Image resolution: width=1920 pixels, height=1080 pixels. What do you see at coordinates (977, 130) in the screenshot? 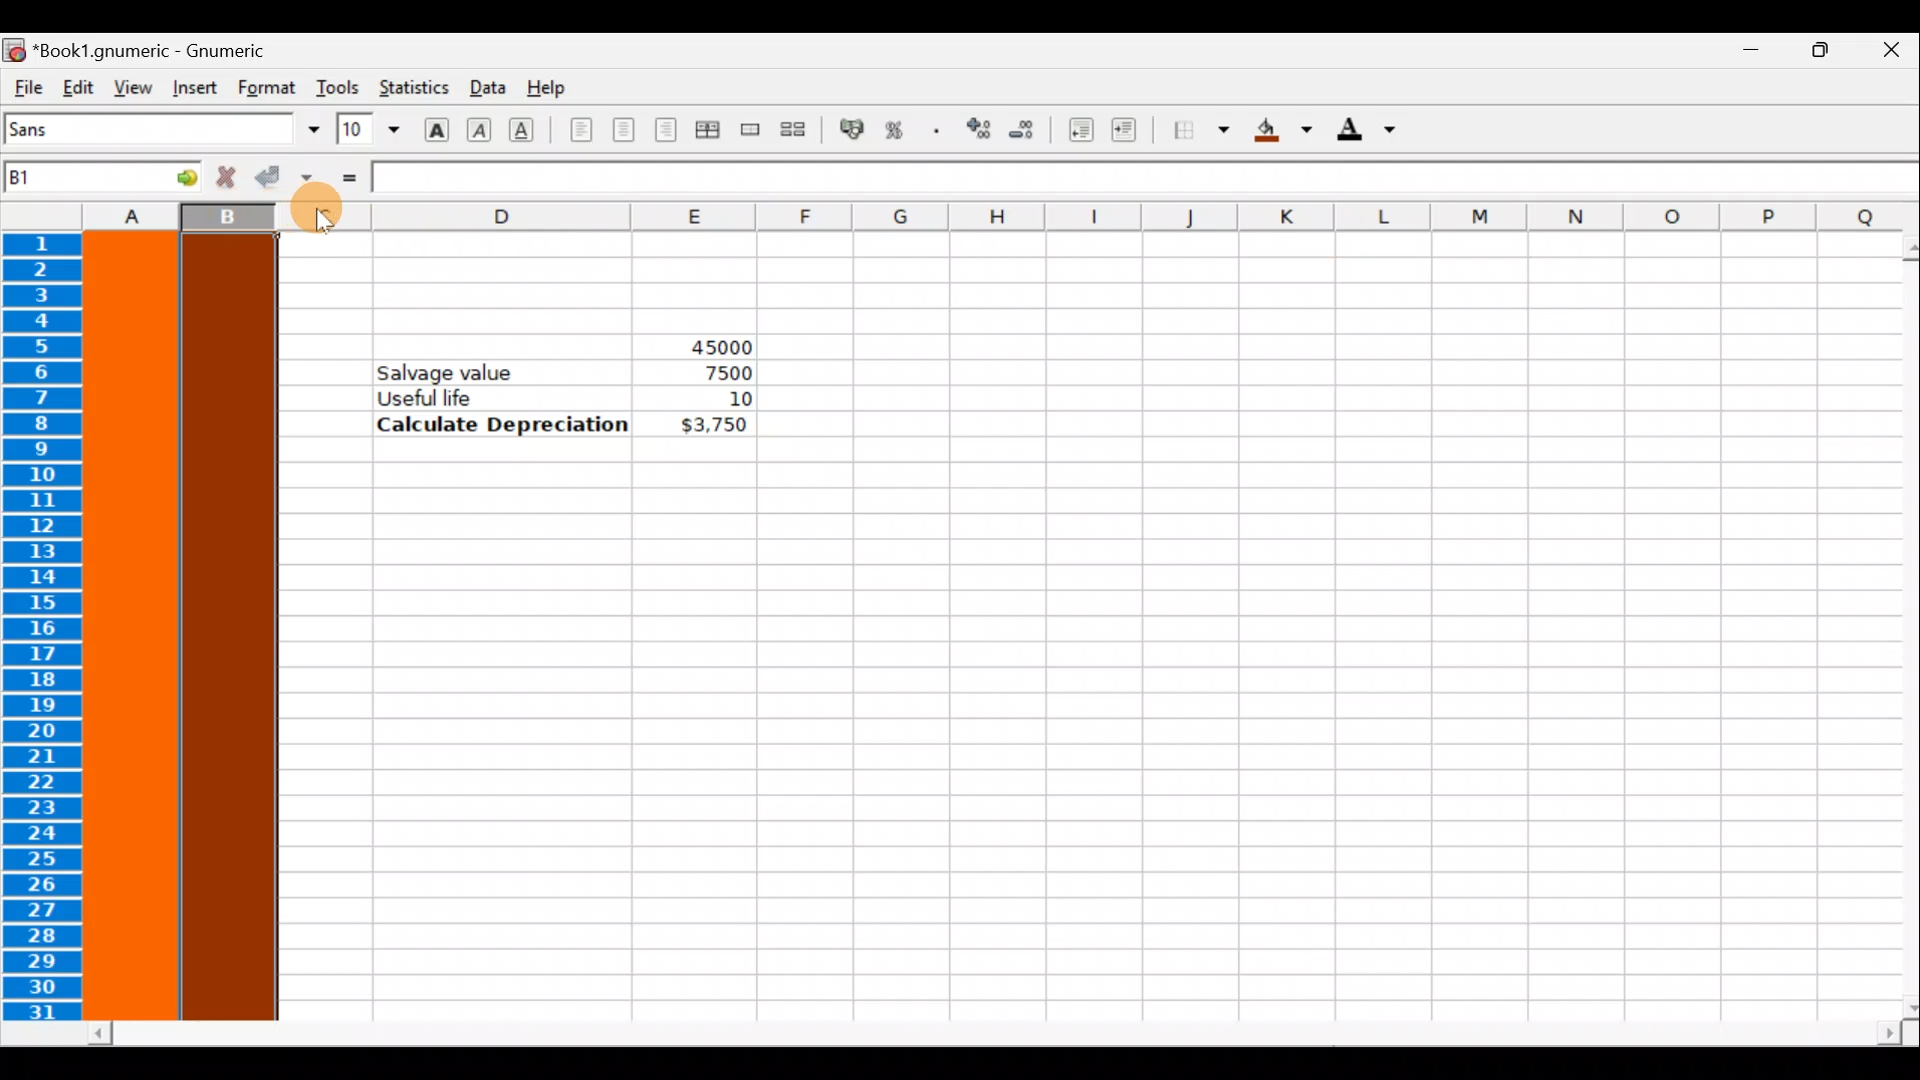
I see `Increase the number of decimals` at bounding box center [977, 130].